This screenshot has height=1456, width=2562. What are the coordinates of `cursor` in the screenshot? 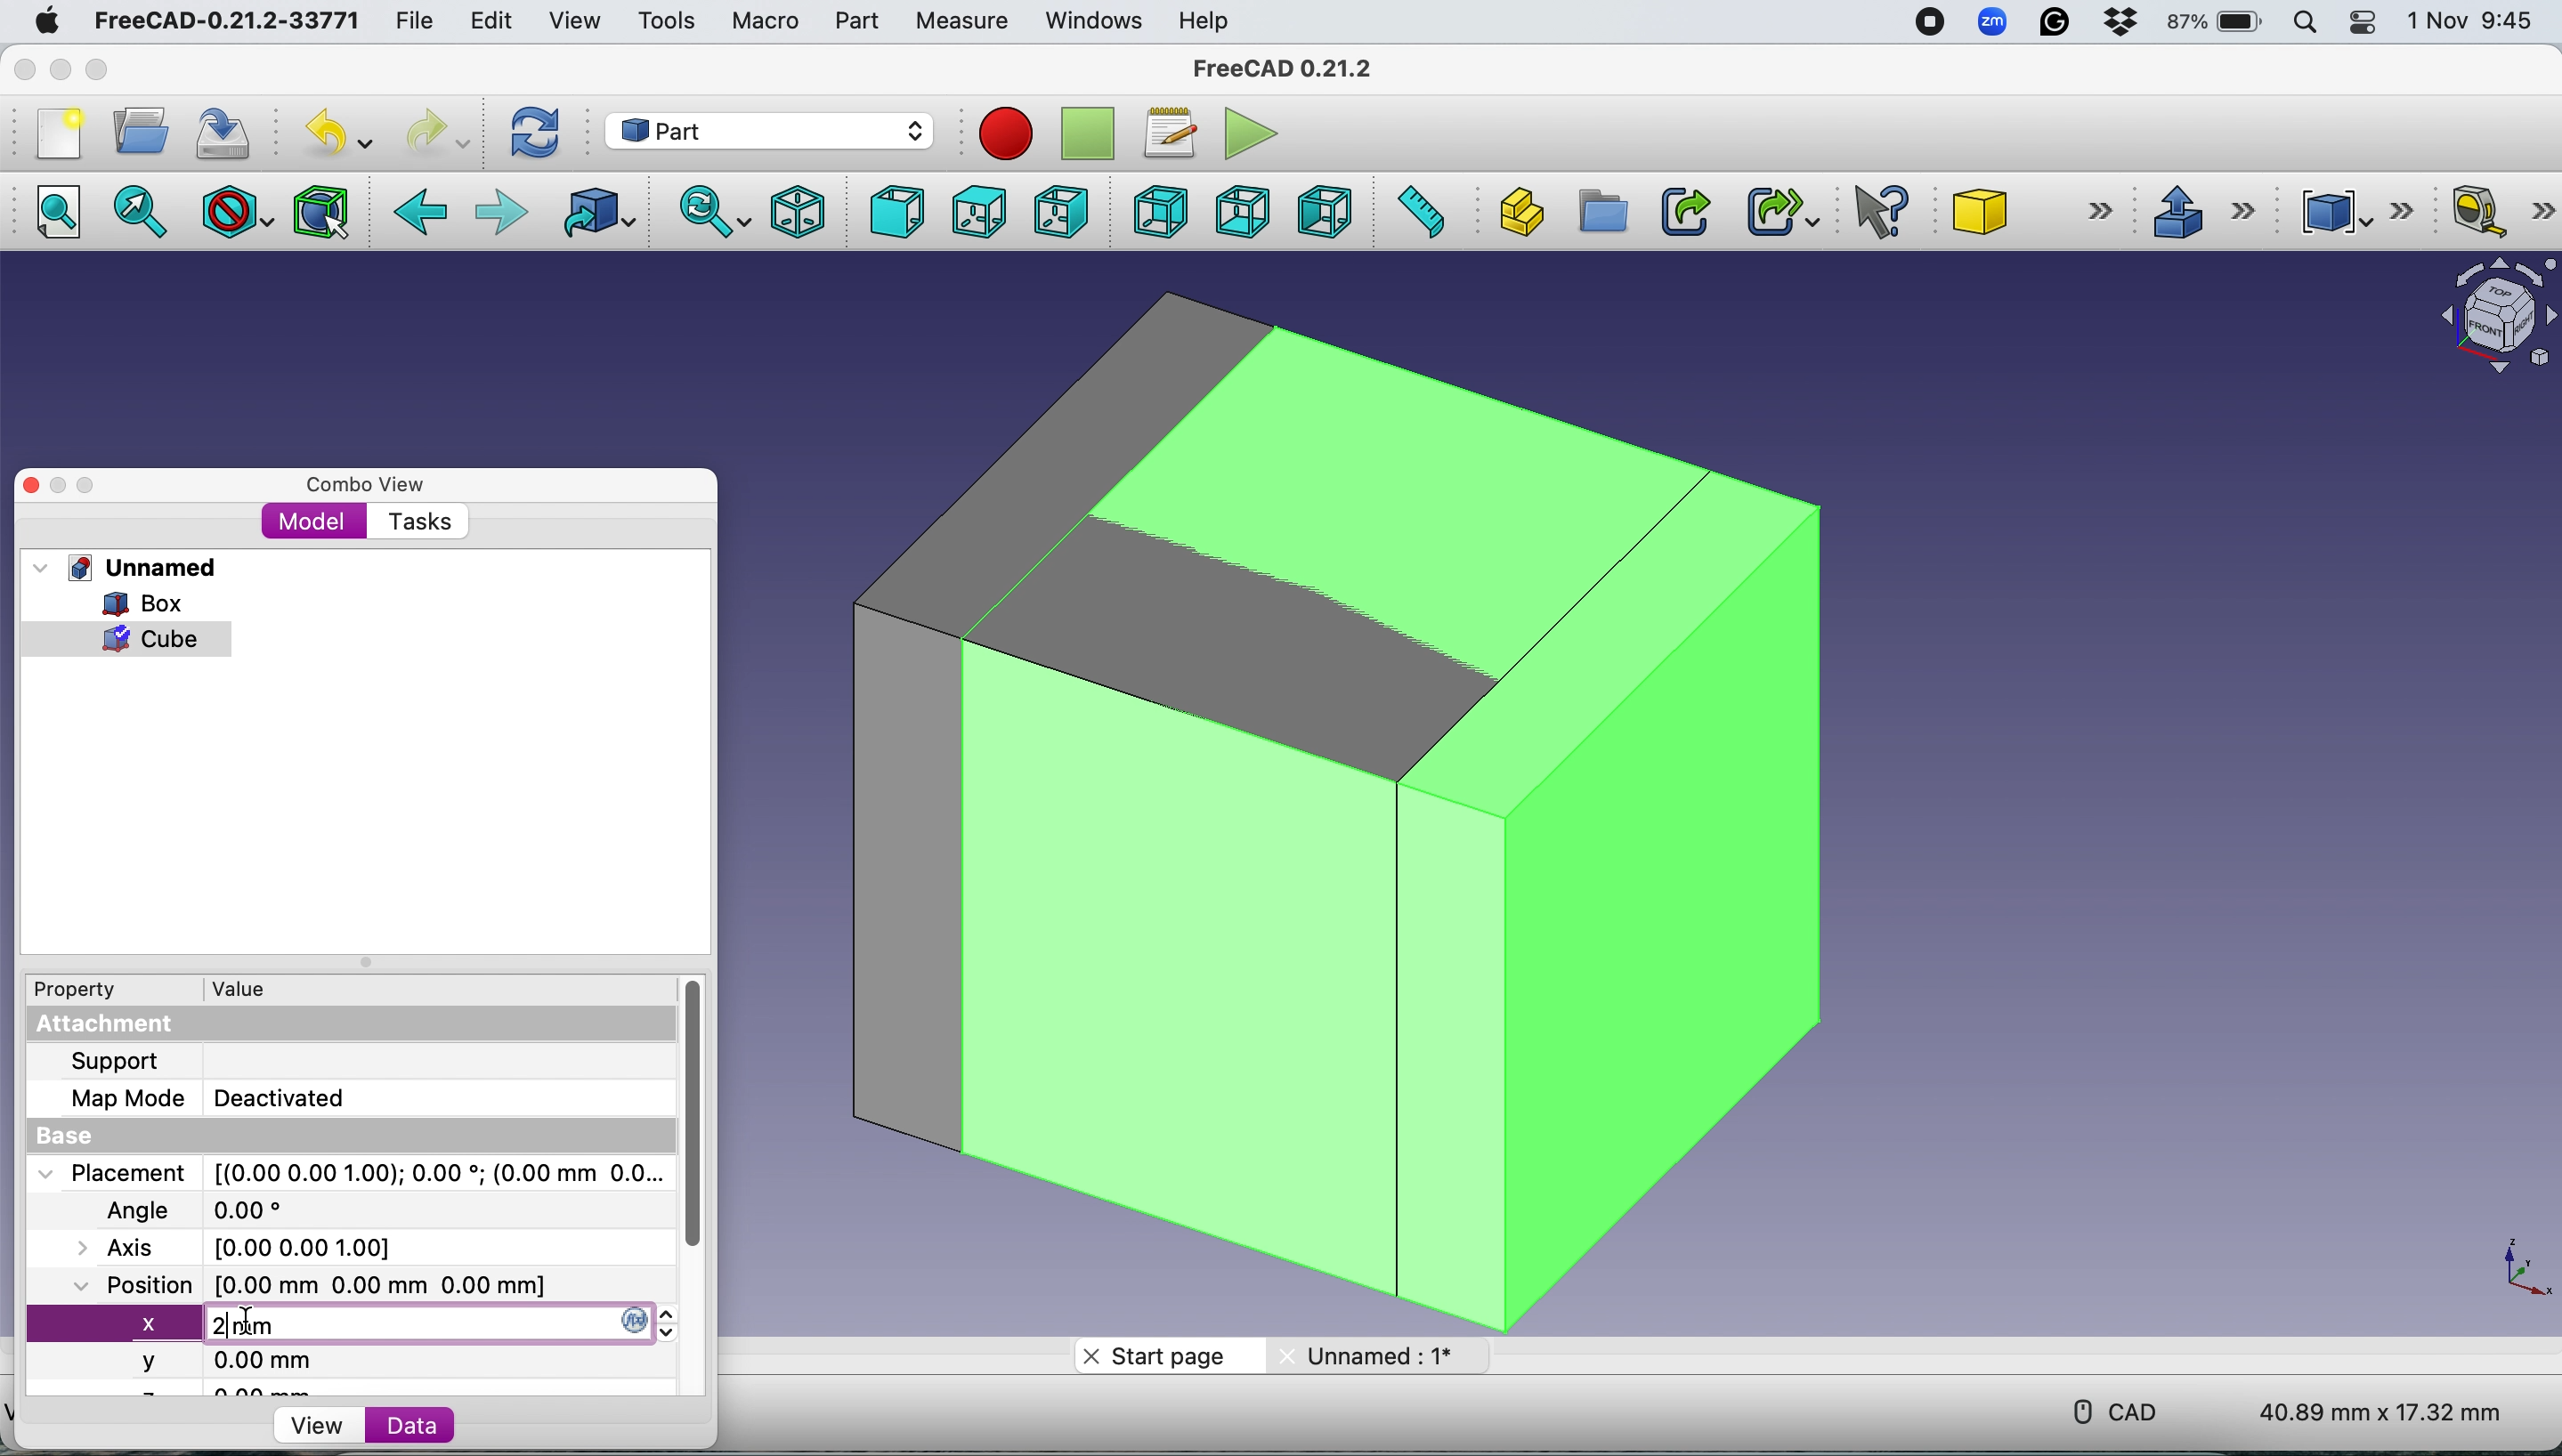 It's located at (250, 1323).